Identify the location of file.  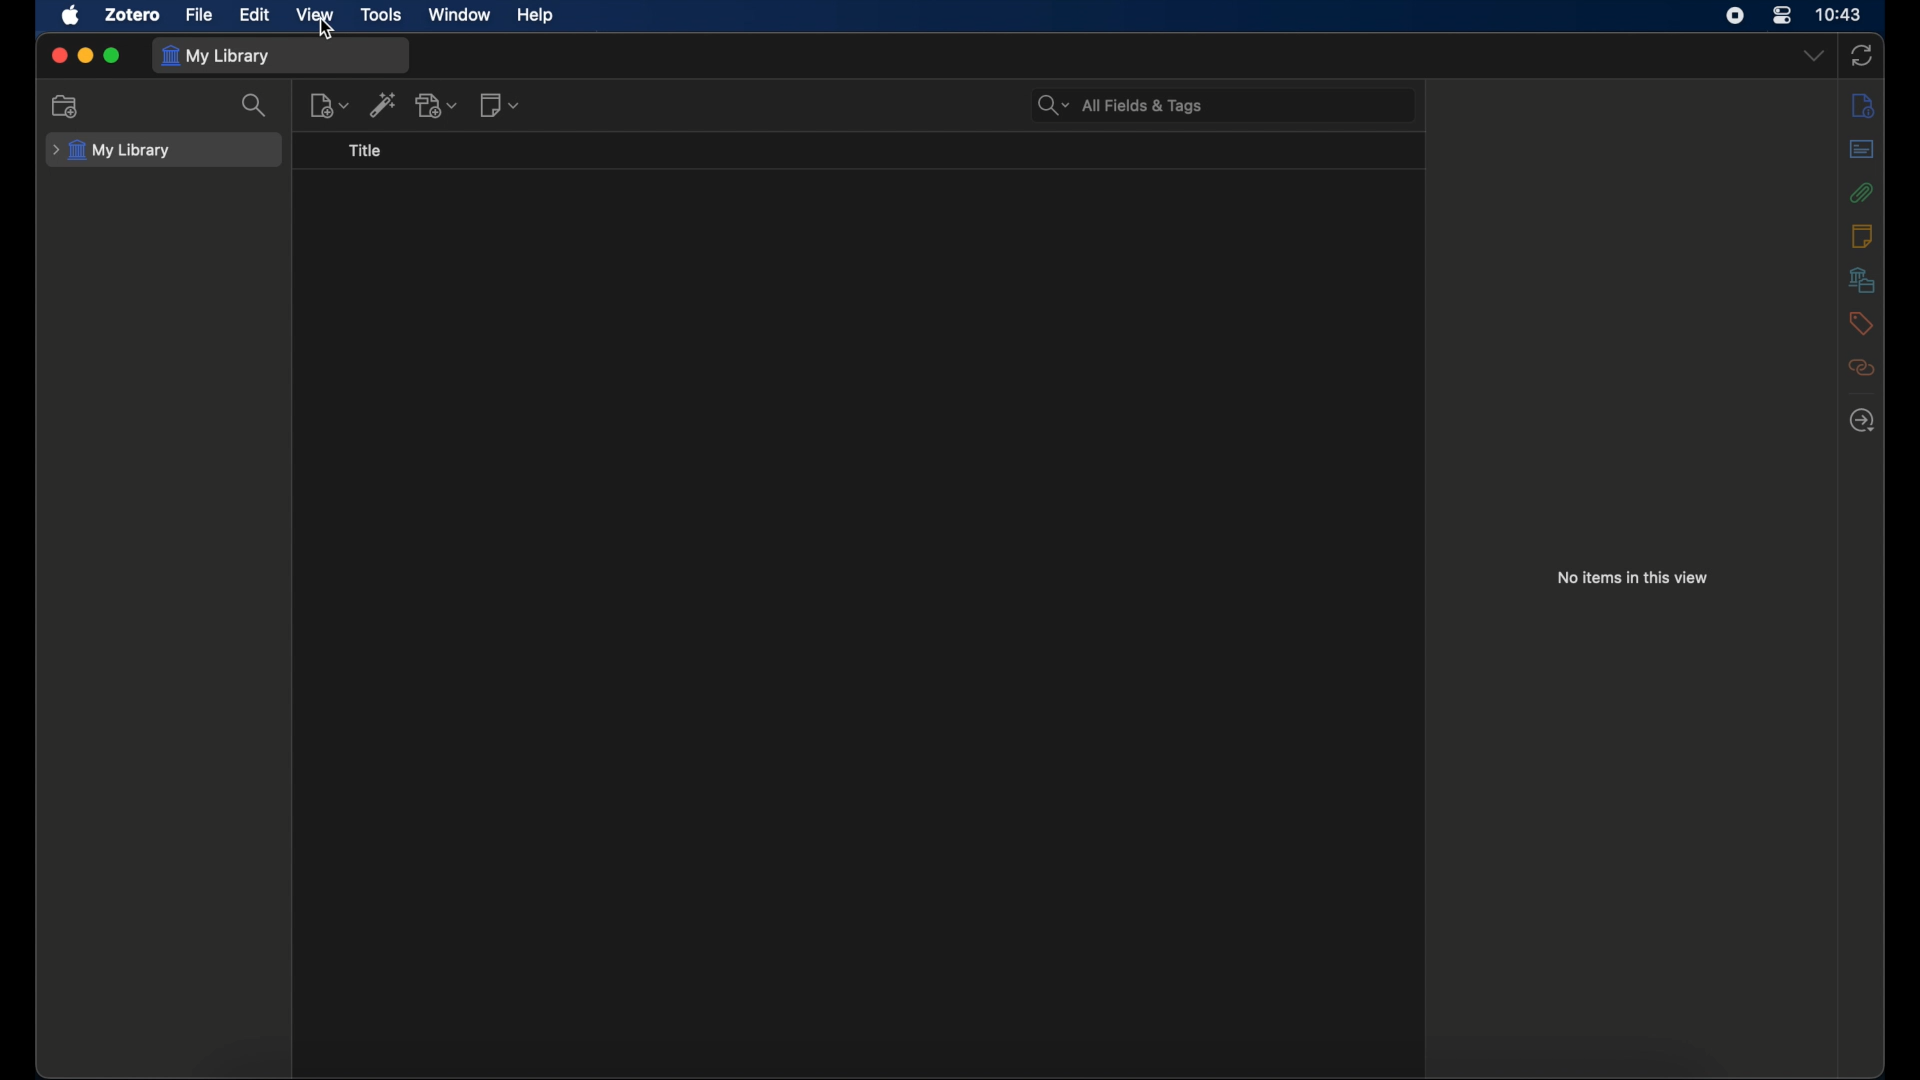
(202, 15).